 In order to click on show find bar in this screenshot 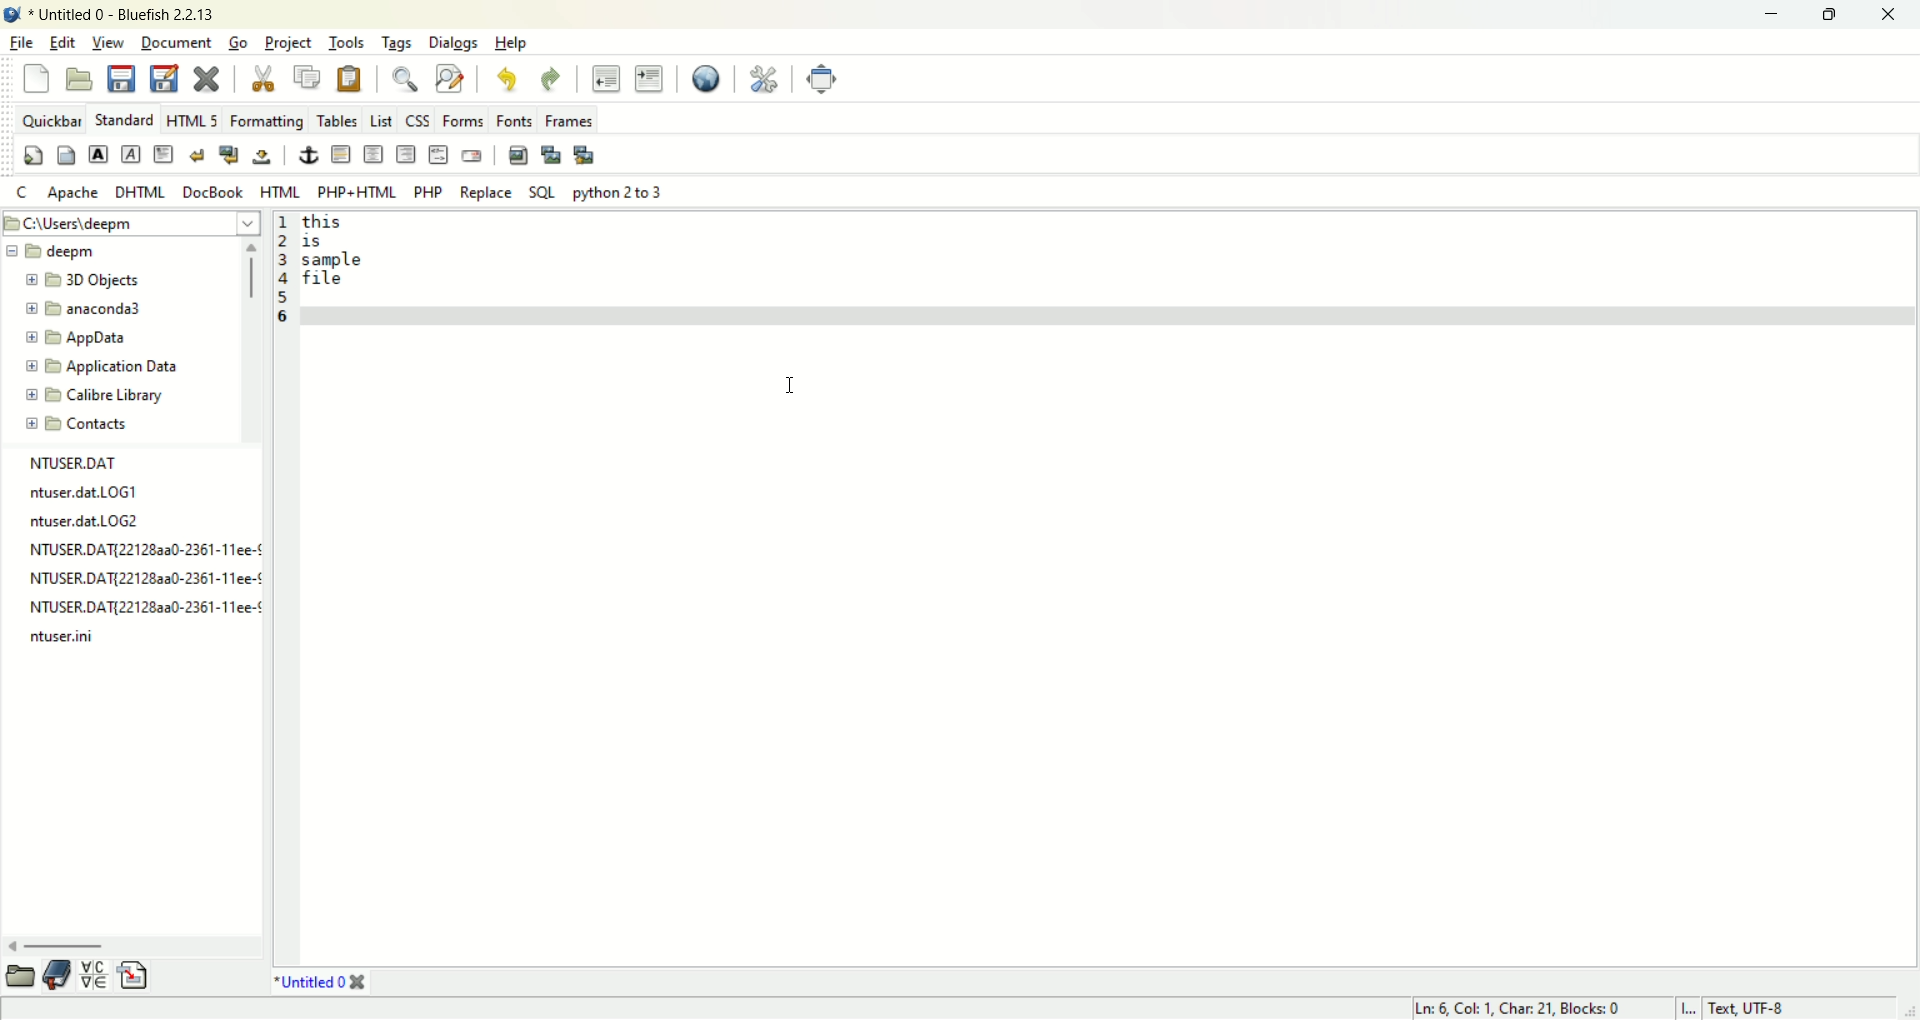, I will do `click(407, 79)`.